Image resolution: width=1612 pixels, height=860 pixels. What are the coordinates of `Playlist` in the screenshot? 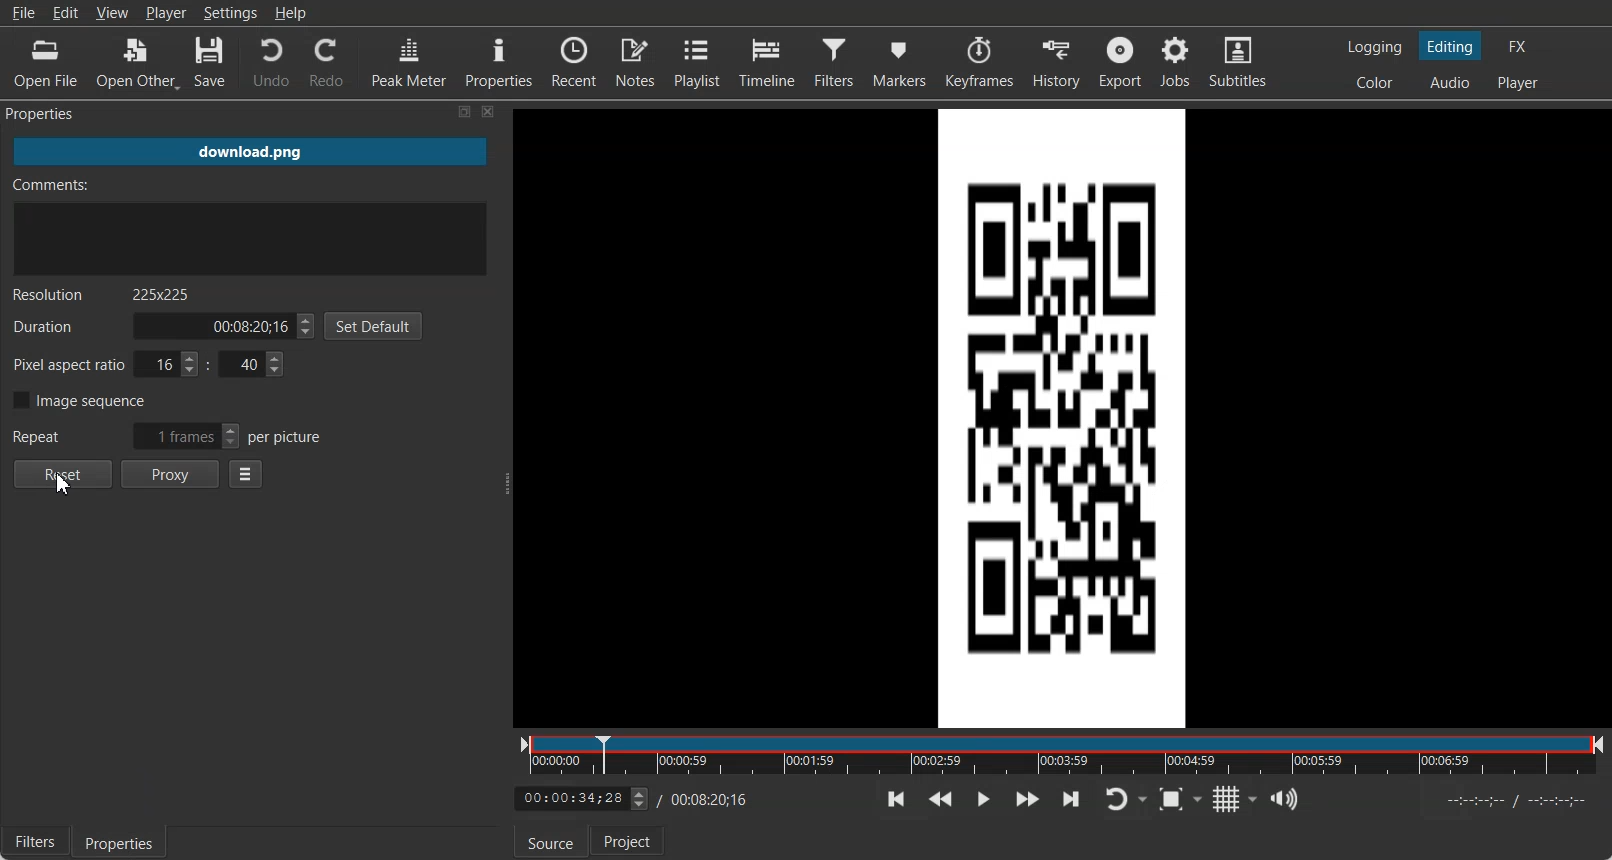 It's located at (695, 61).